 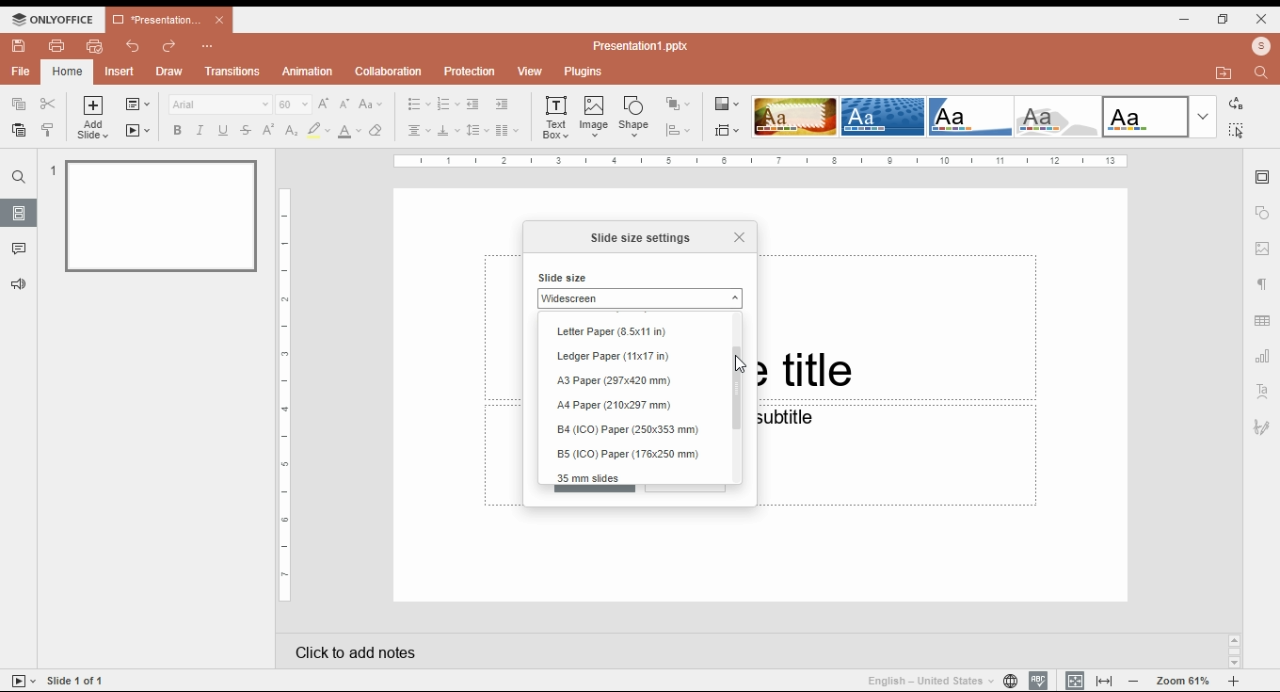 I want to click on file, so click(x=21, y=71).